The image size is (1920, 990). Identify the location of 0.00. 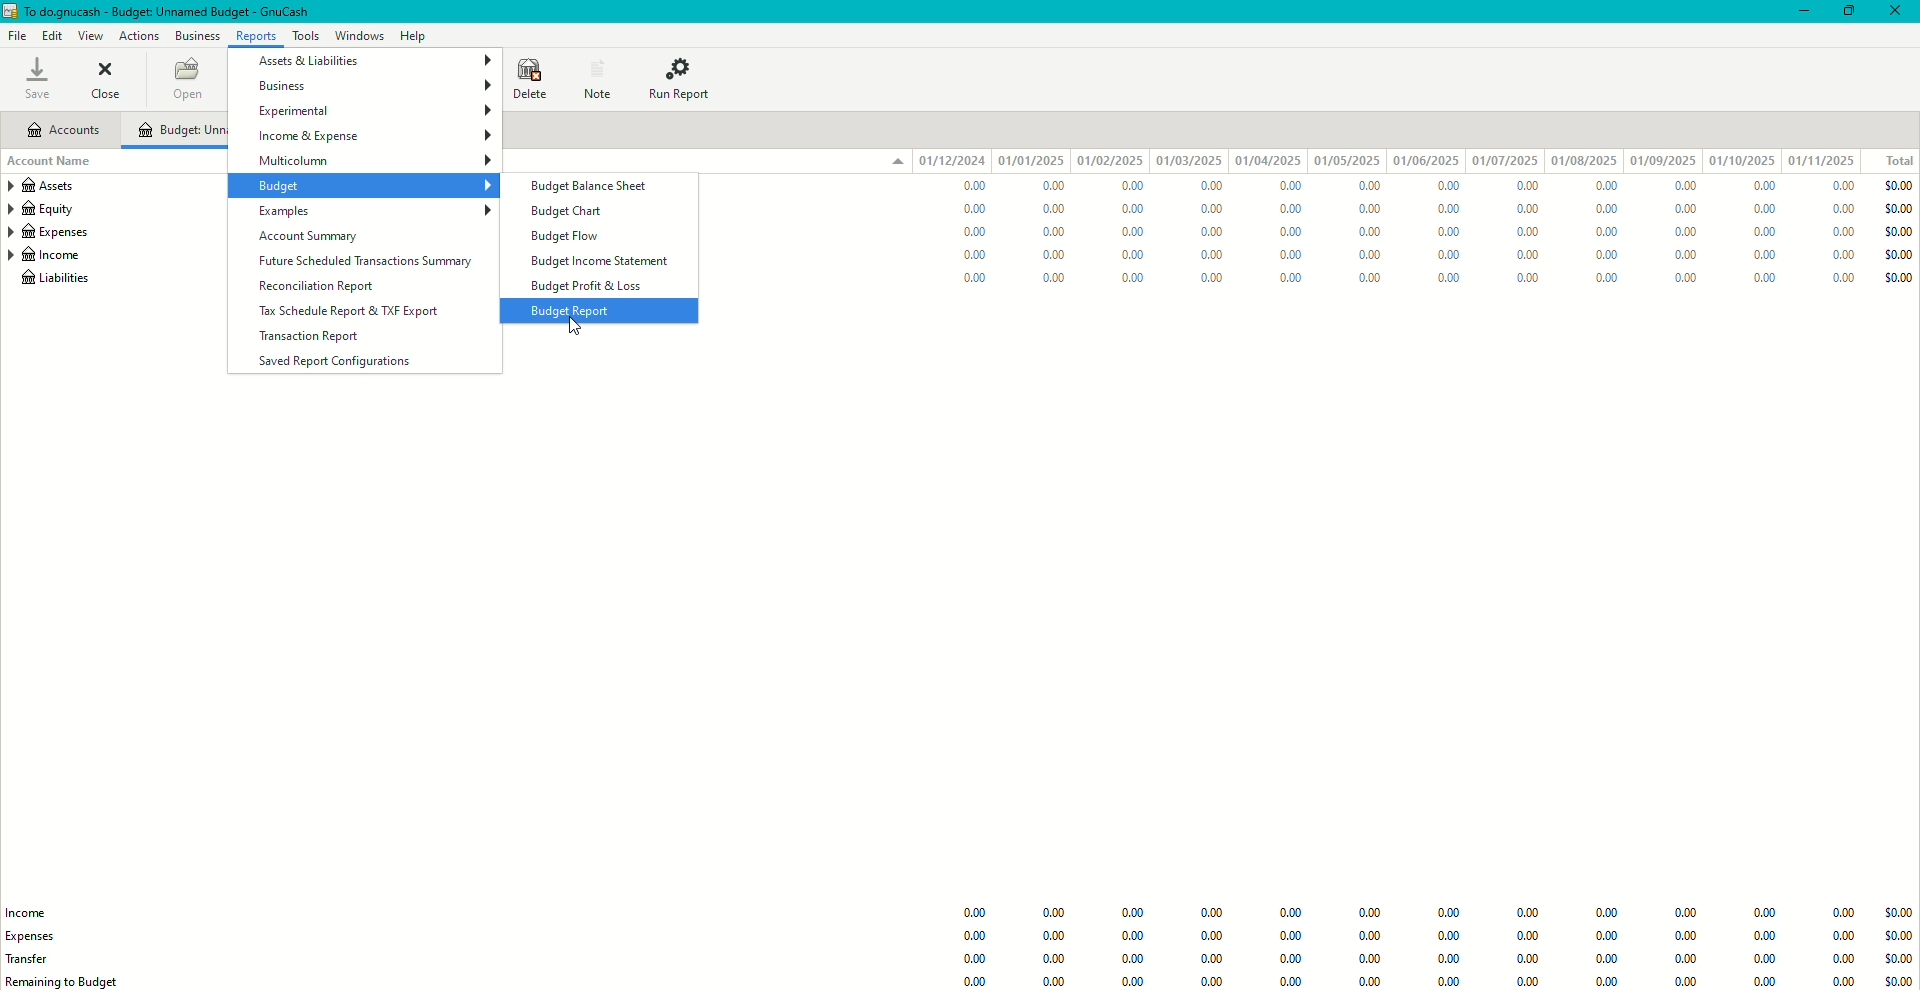
(1841, 185).